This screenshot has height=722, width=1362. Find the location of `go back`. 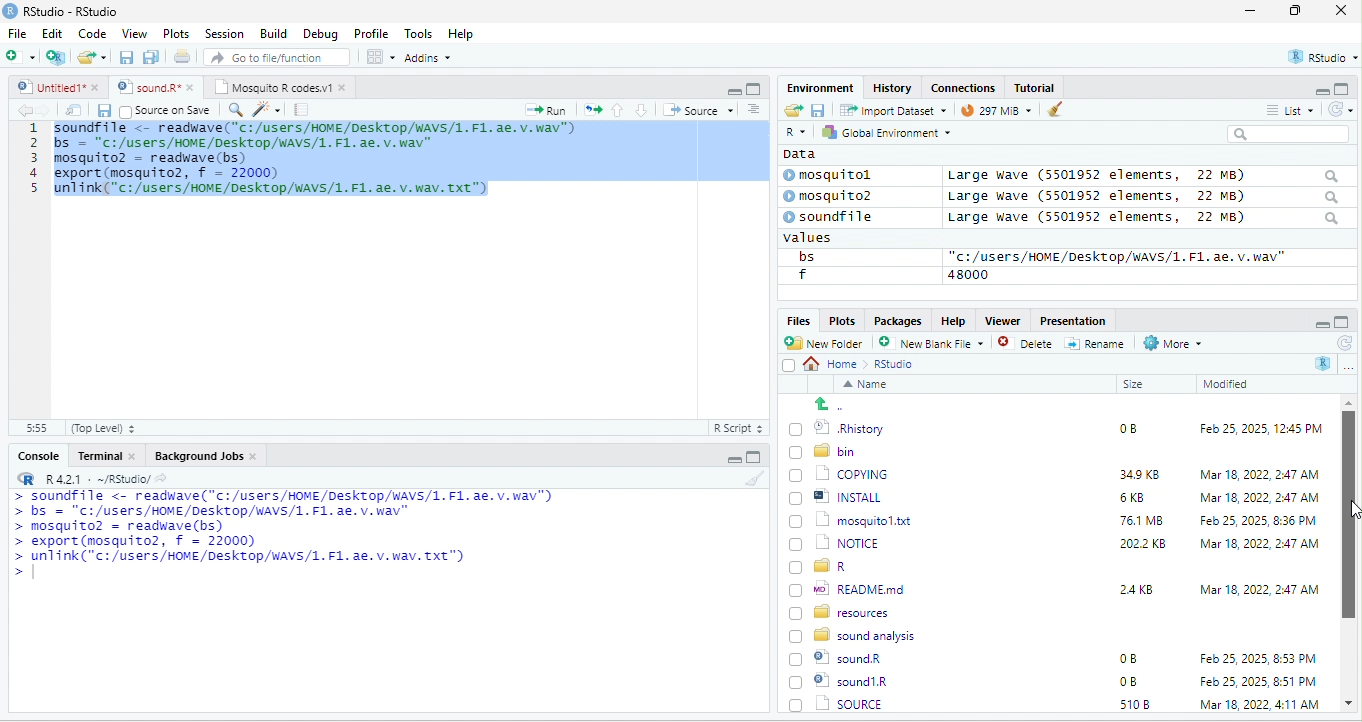

go back is located at coordinates (837, 404).